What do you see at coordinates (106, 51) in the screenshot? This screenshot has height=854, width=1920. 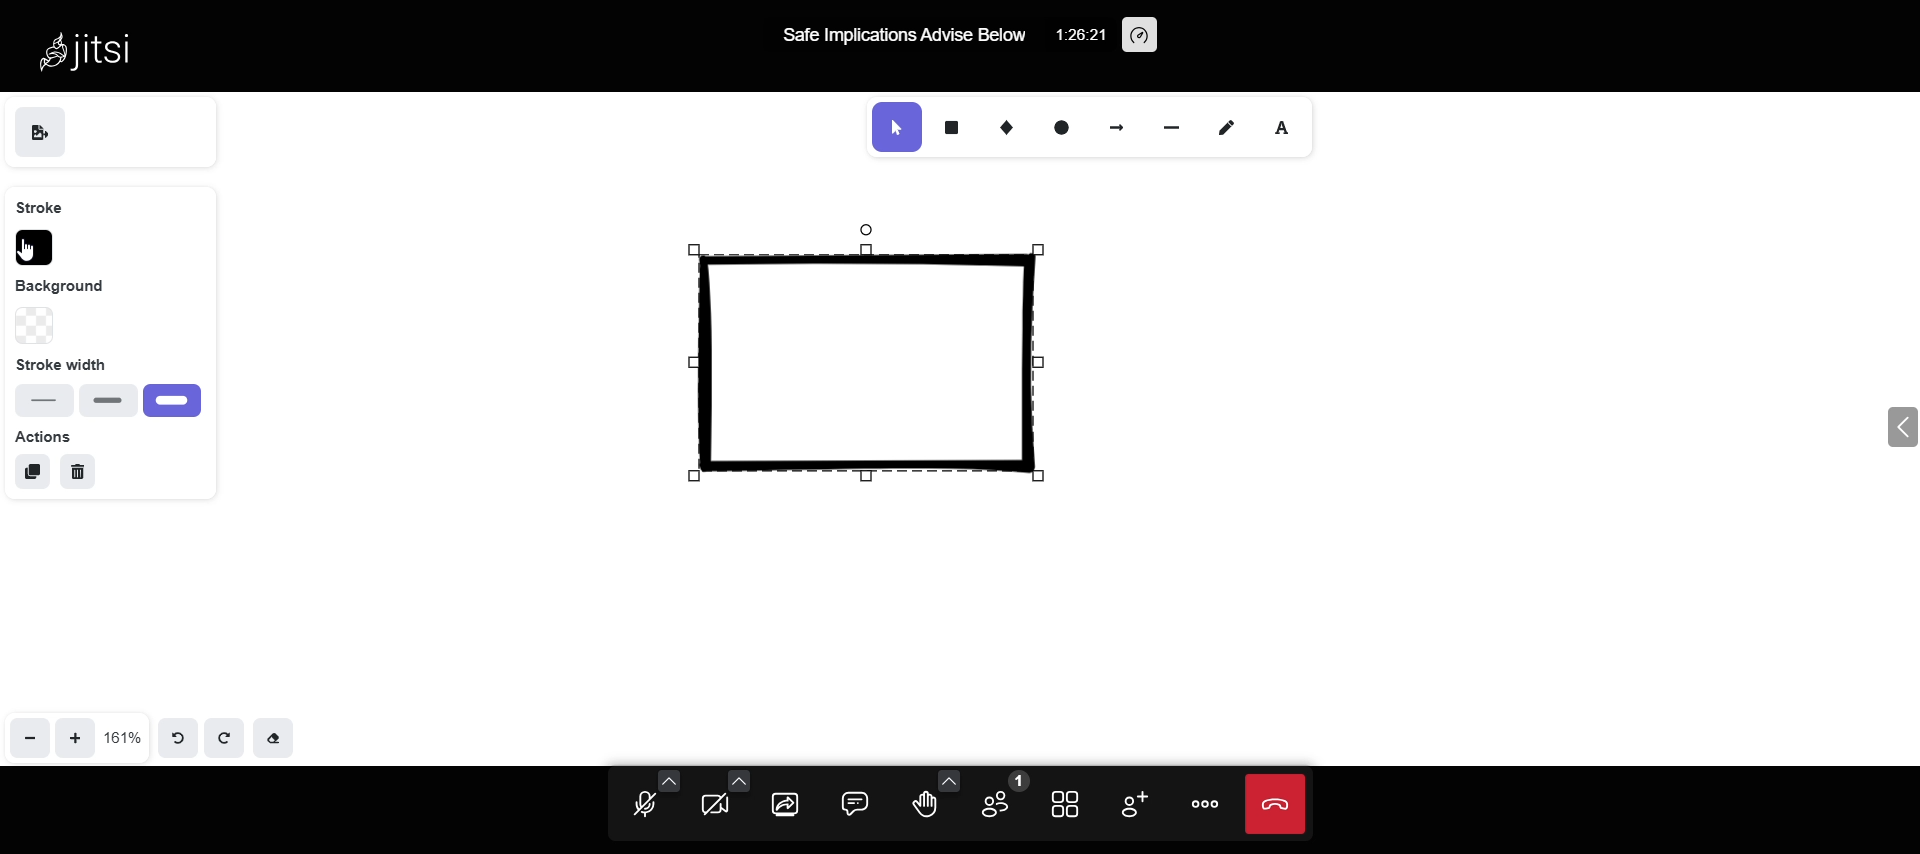 I see `Jitsi` at bounding box center [106, 51].